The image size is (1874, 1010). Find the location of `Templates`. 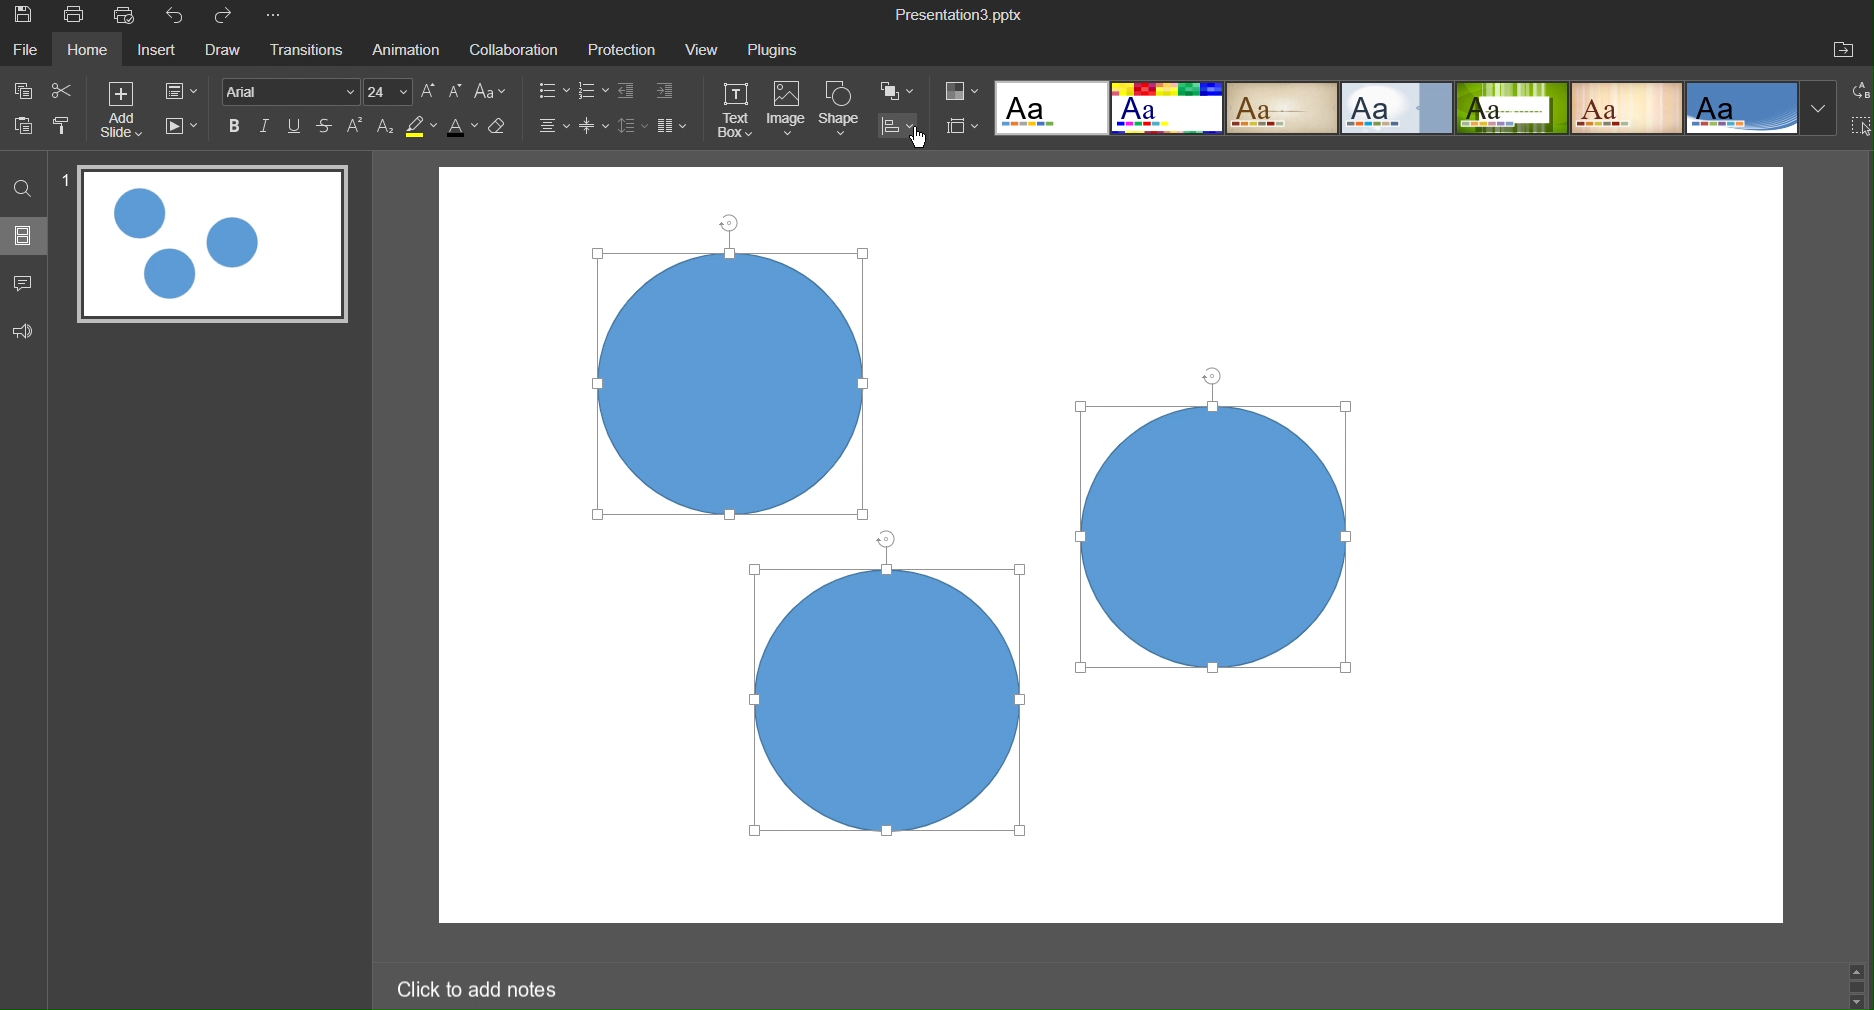

Templates is located at coordinates (1415, 112).